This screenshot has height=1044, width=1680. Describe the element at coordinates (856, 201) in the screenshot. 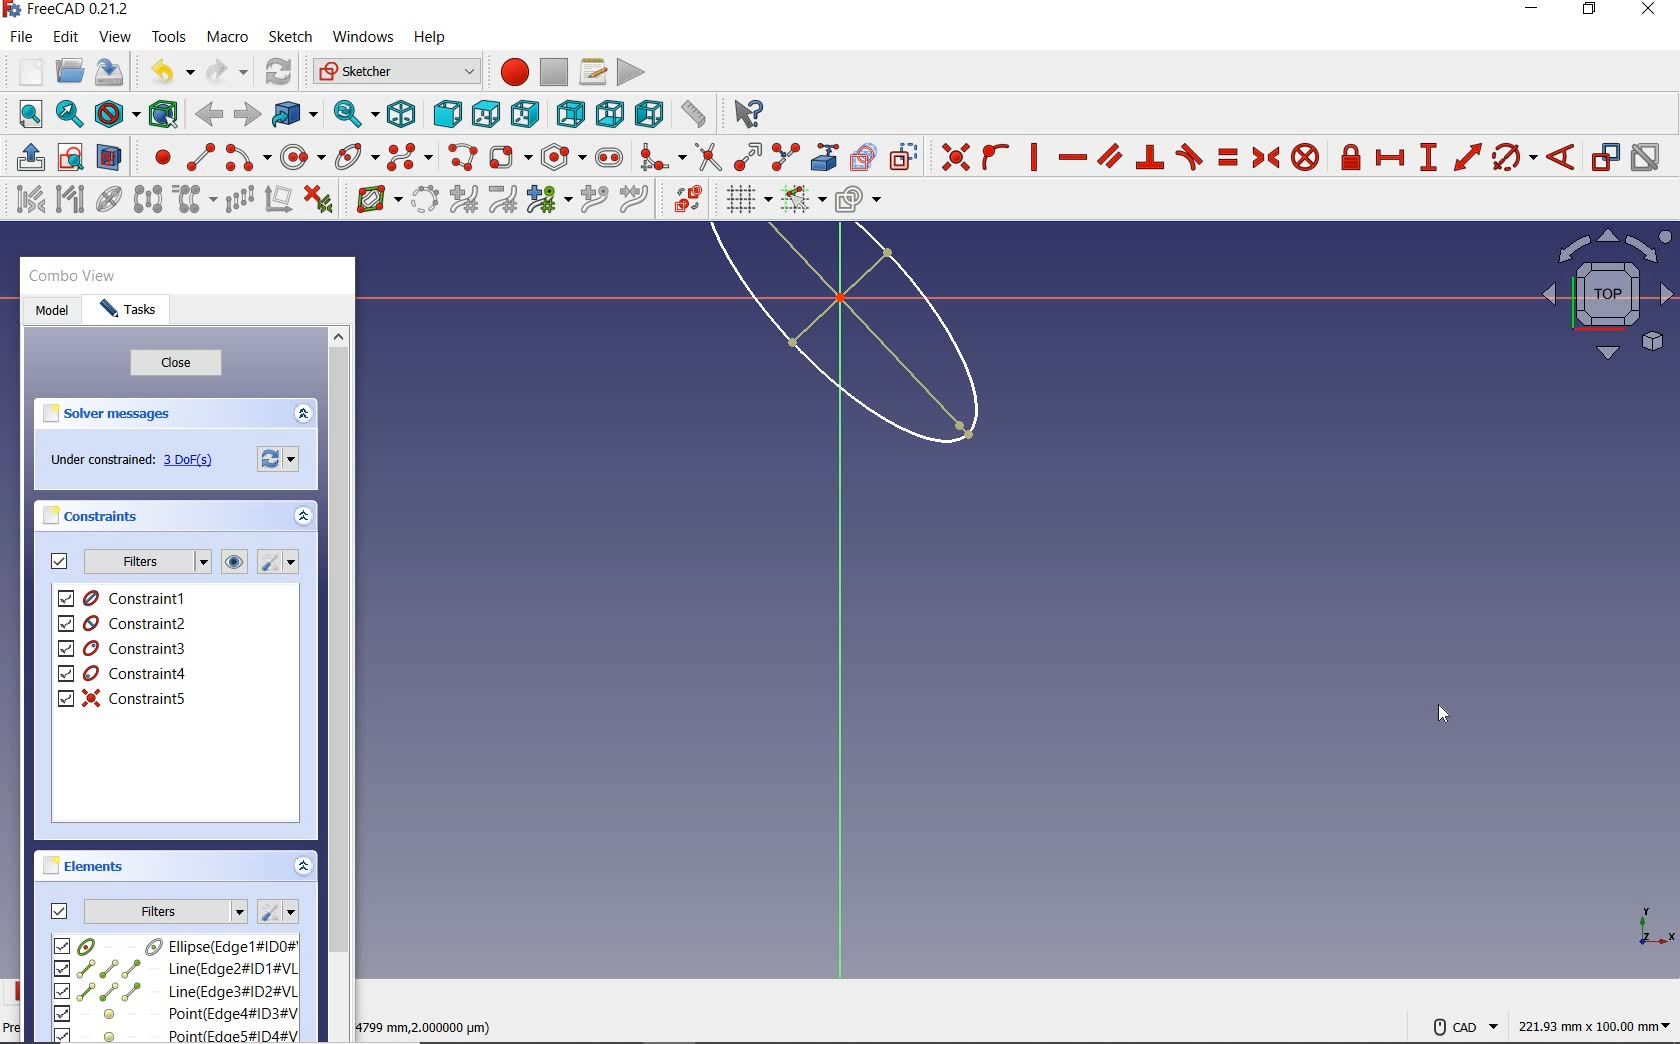

I see `configure rendering order` at that location.